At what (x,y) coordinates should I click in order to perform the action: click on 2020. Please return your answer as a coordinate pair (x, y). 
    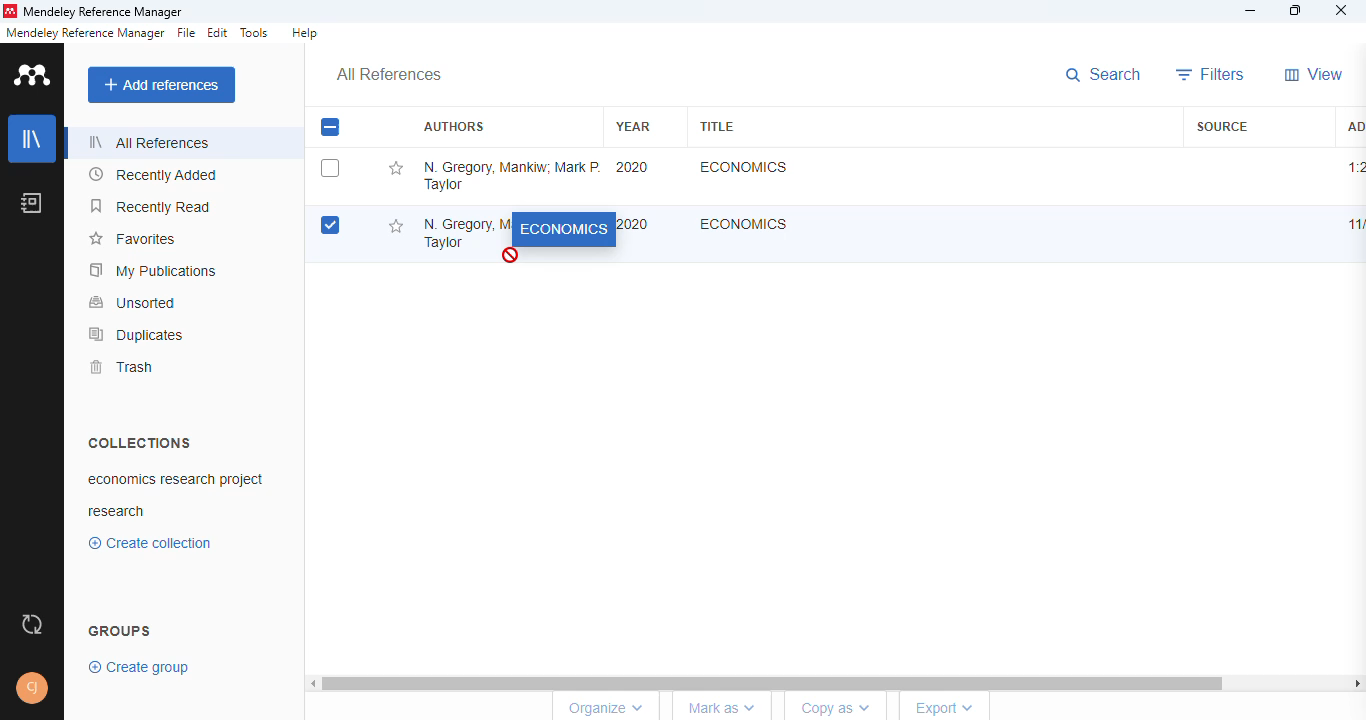
    Looking at the image, I should click on (633, 167).